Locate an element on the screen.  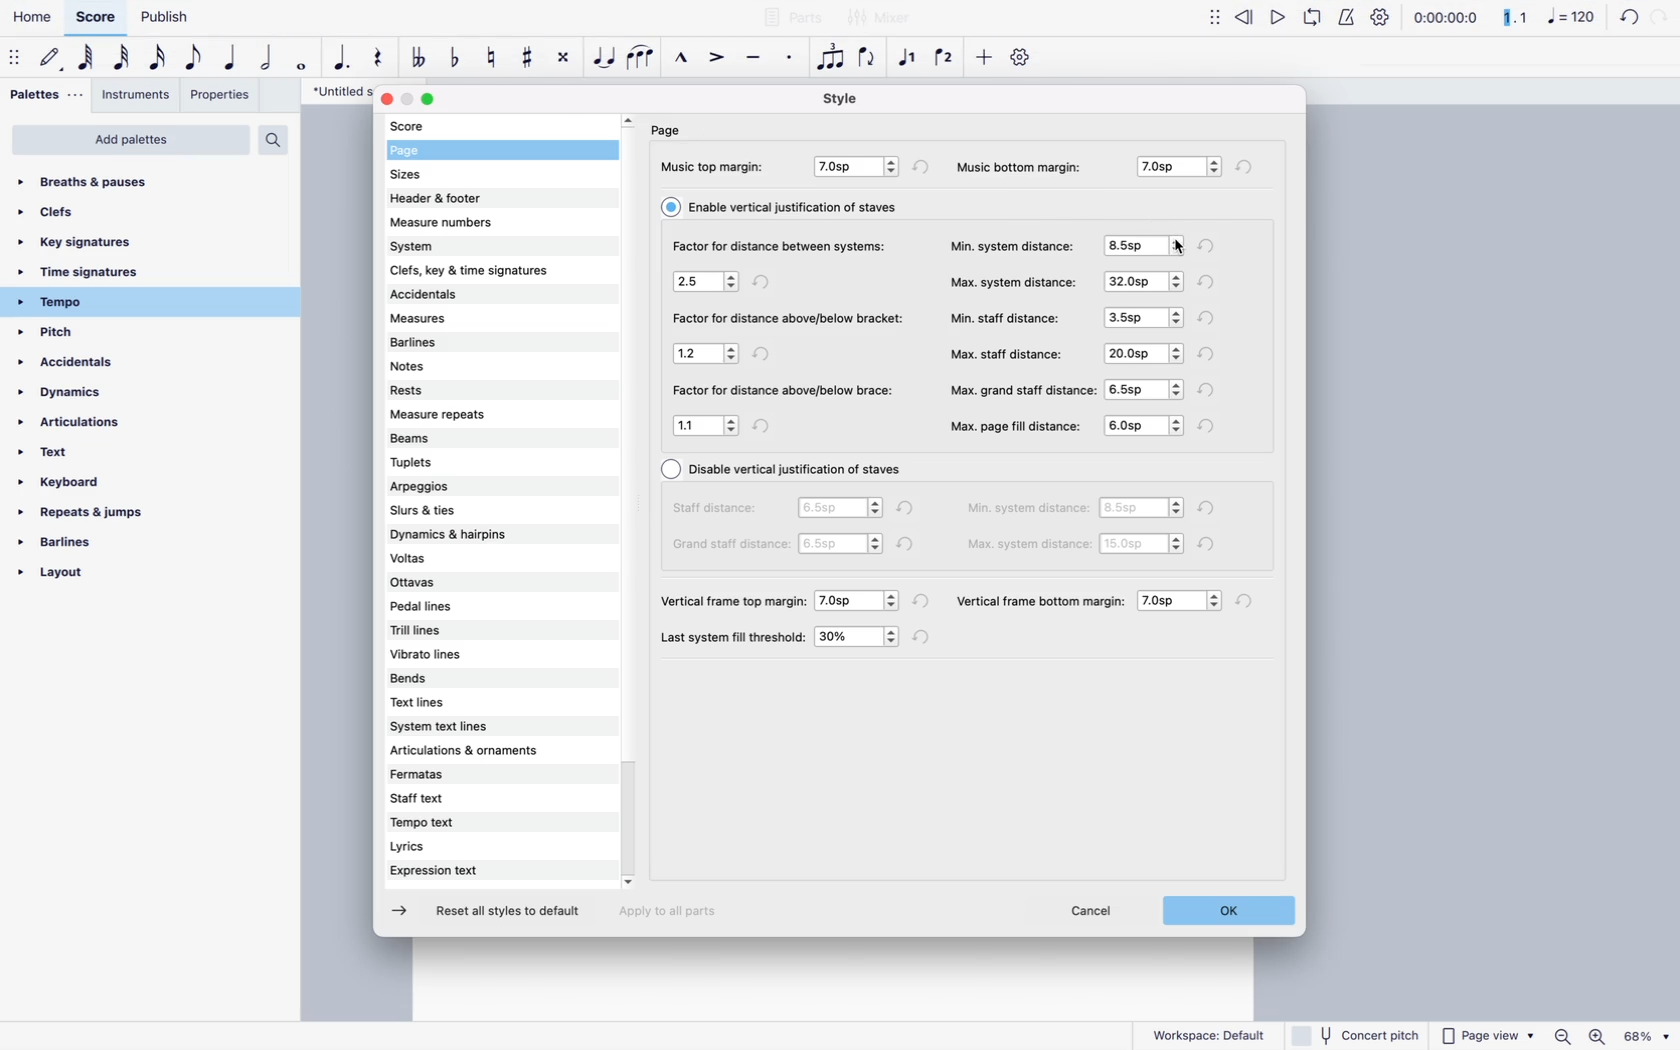
notes is located at coordinates (453, 367).